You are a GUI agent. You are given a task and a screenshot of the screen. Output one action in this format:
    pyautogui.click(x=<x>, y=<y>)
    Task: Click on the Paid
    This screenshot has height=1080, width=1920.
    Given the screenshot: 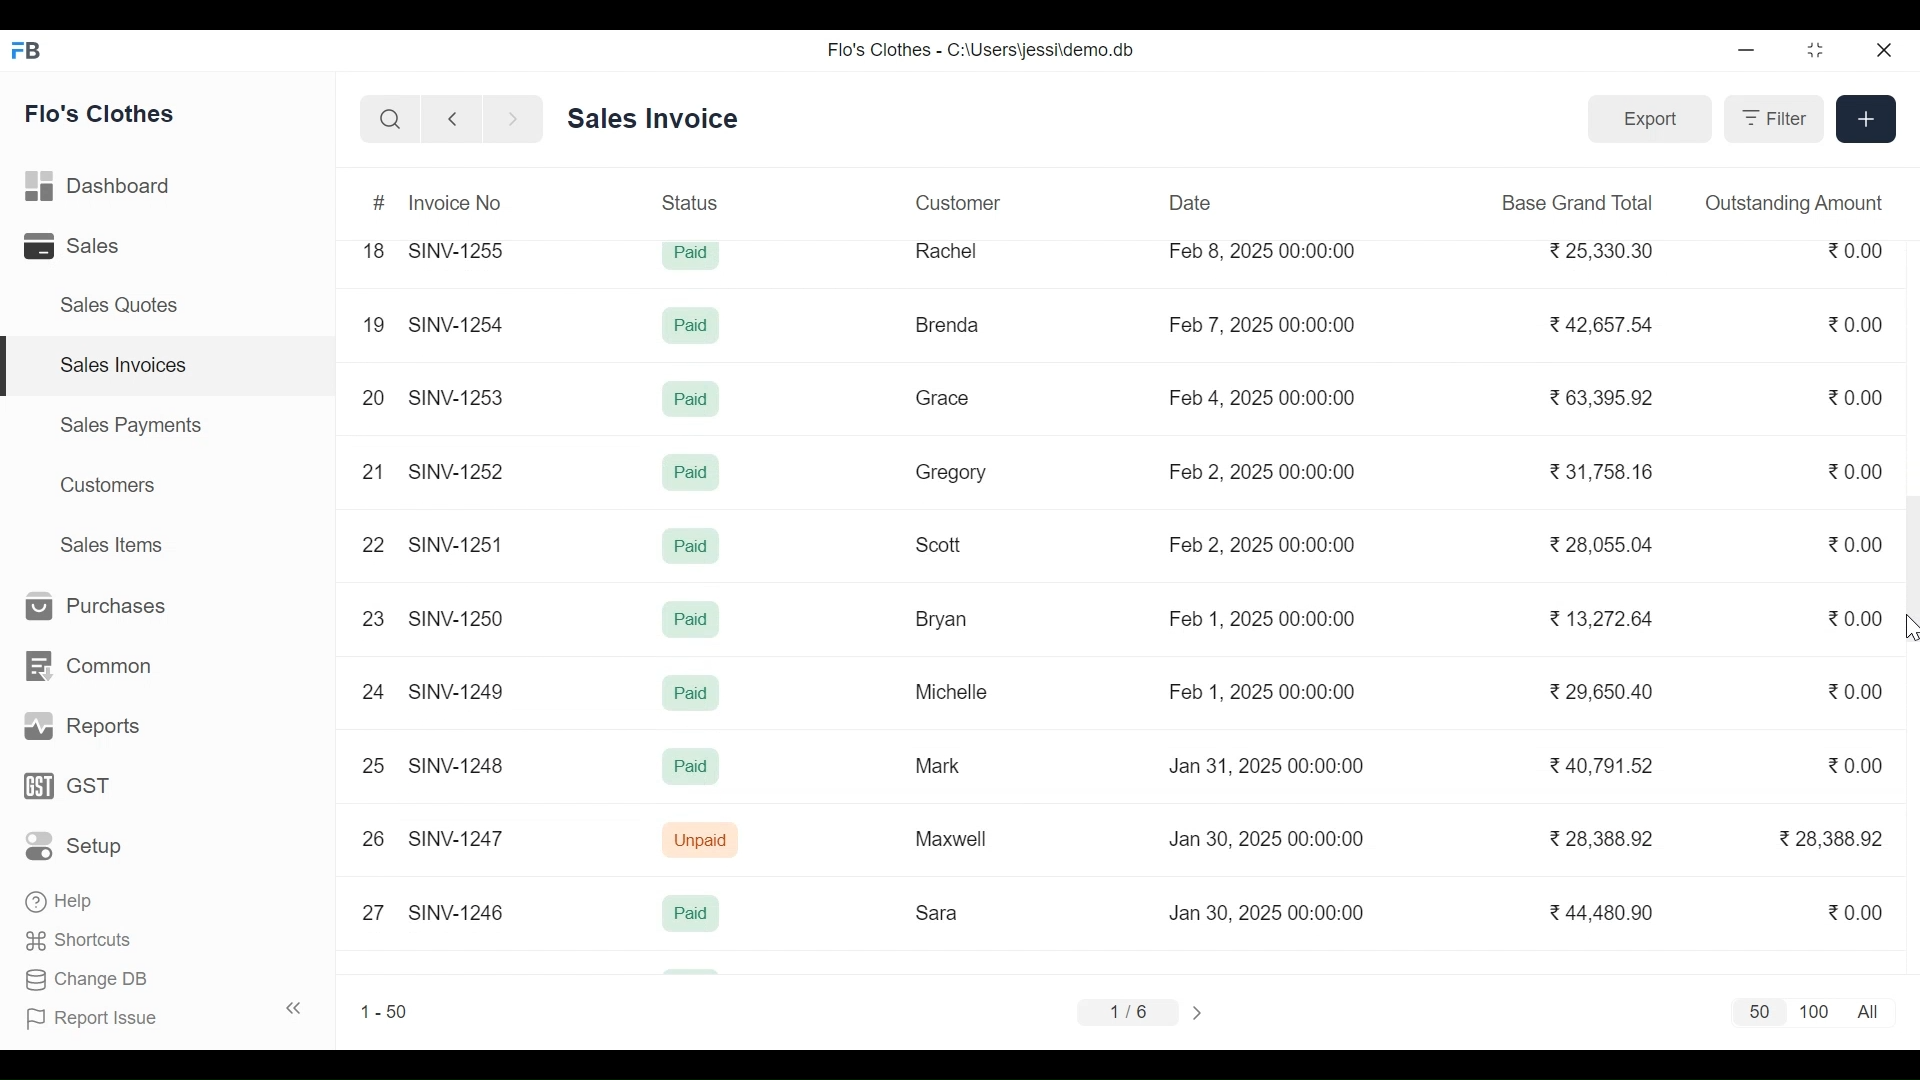 What is the action you would take?
    pyautogui.click(x=691, y=473)
    